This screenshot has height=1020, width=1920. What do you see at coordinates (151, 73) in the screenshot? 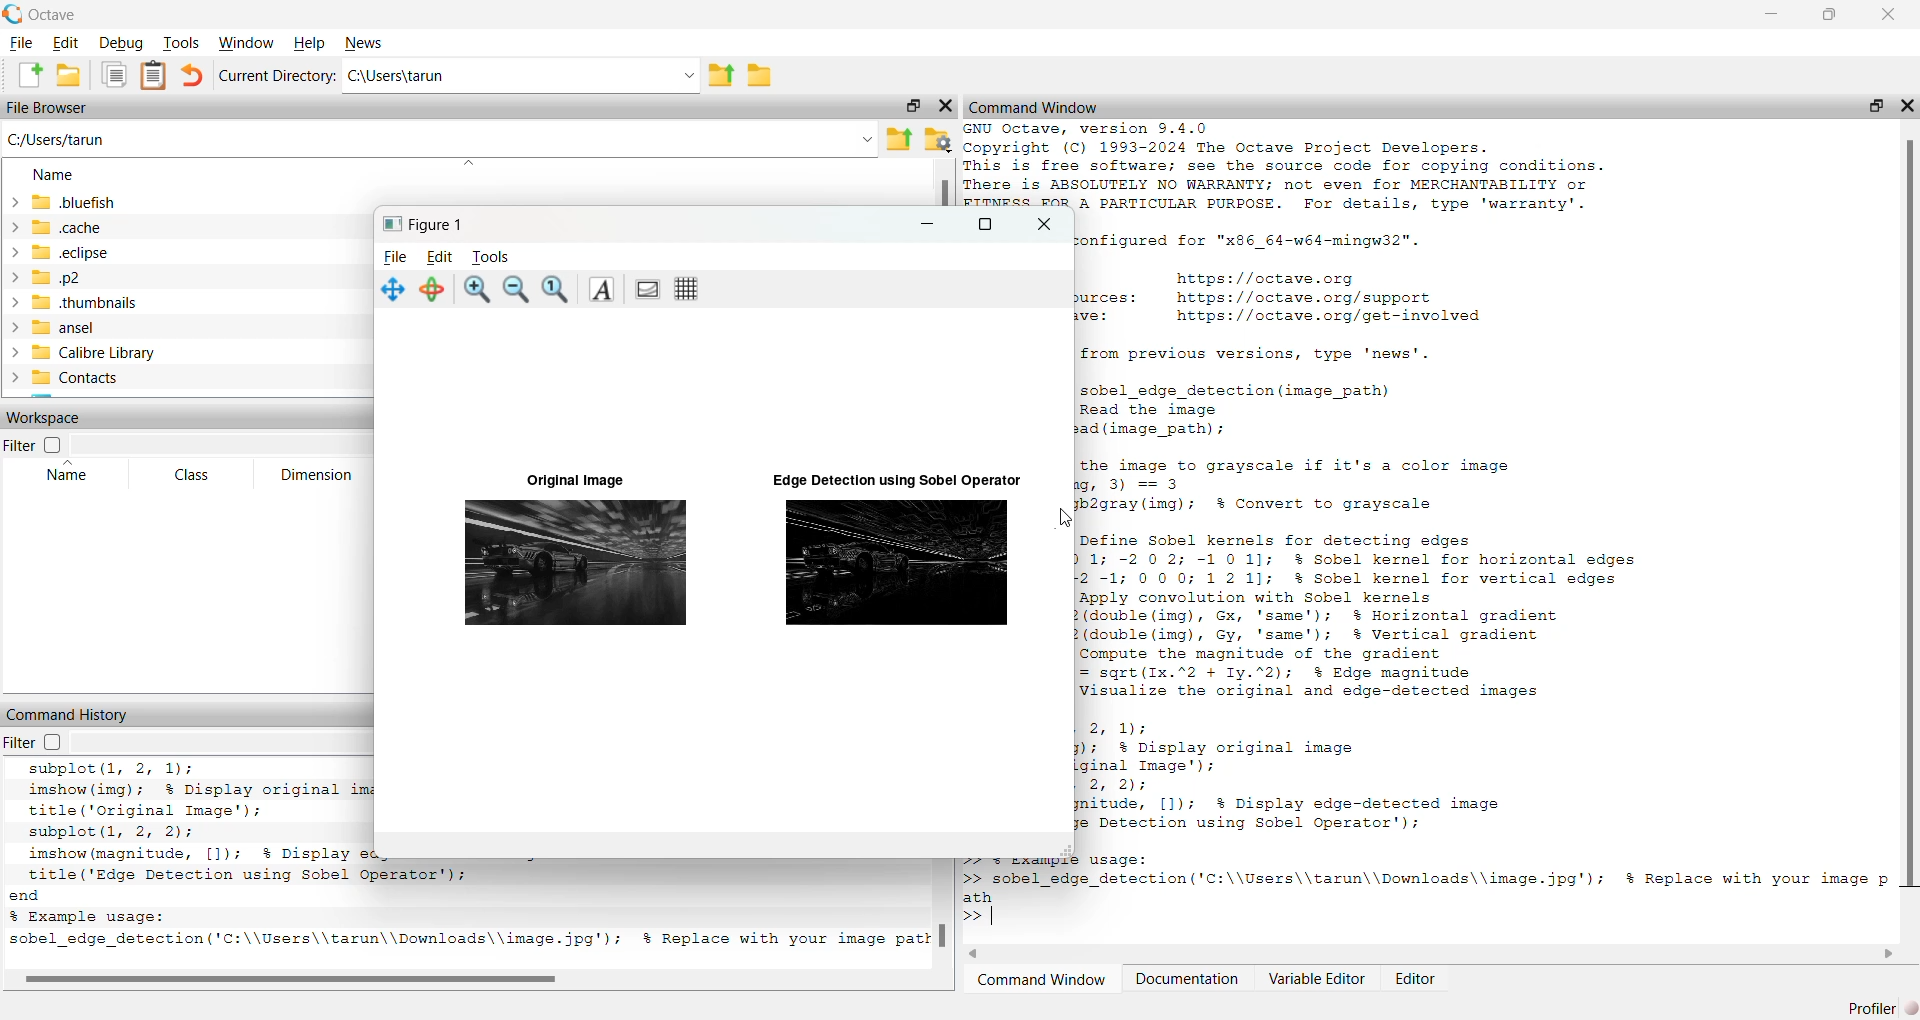
I see `document clipboard` at bounding box center [151, 73].